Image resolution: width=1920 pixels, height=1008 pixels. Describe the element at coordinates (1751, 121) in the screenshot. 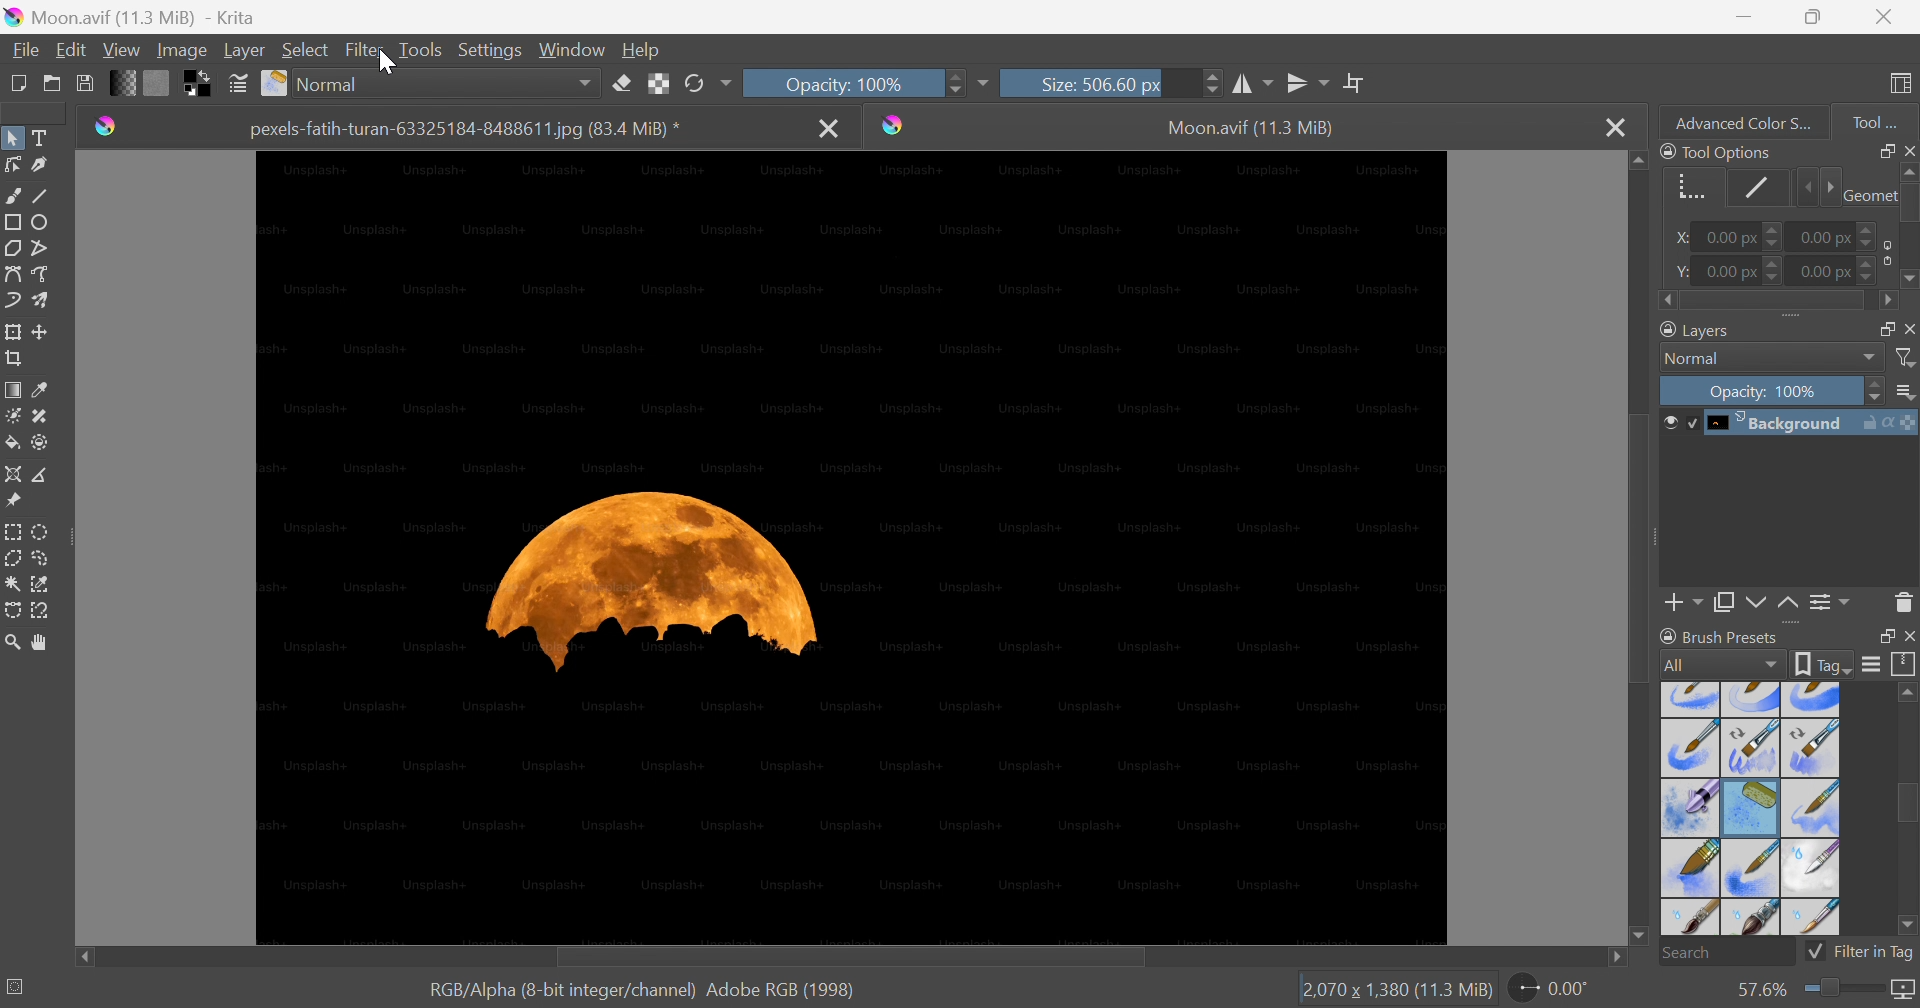

I see `Advanced color` at that location.